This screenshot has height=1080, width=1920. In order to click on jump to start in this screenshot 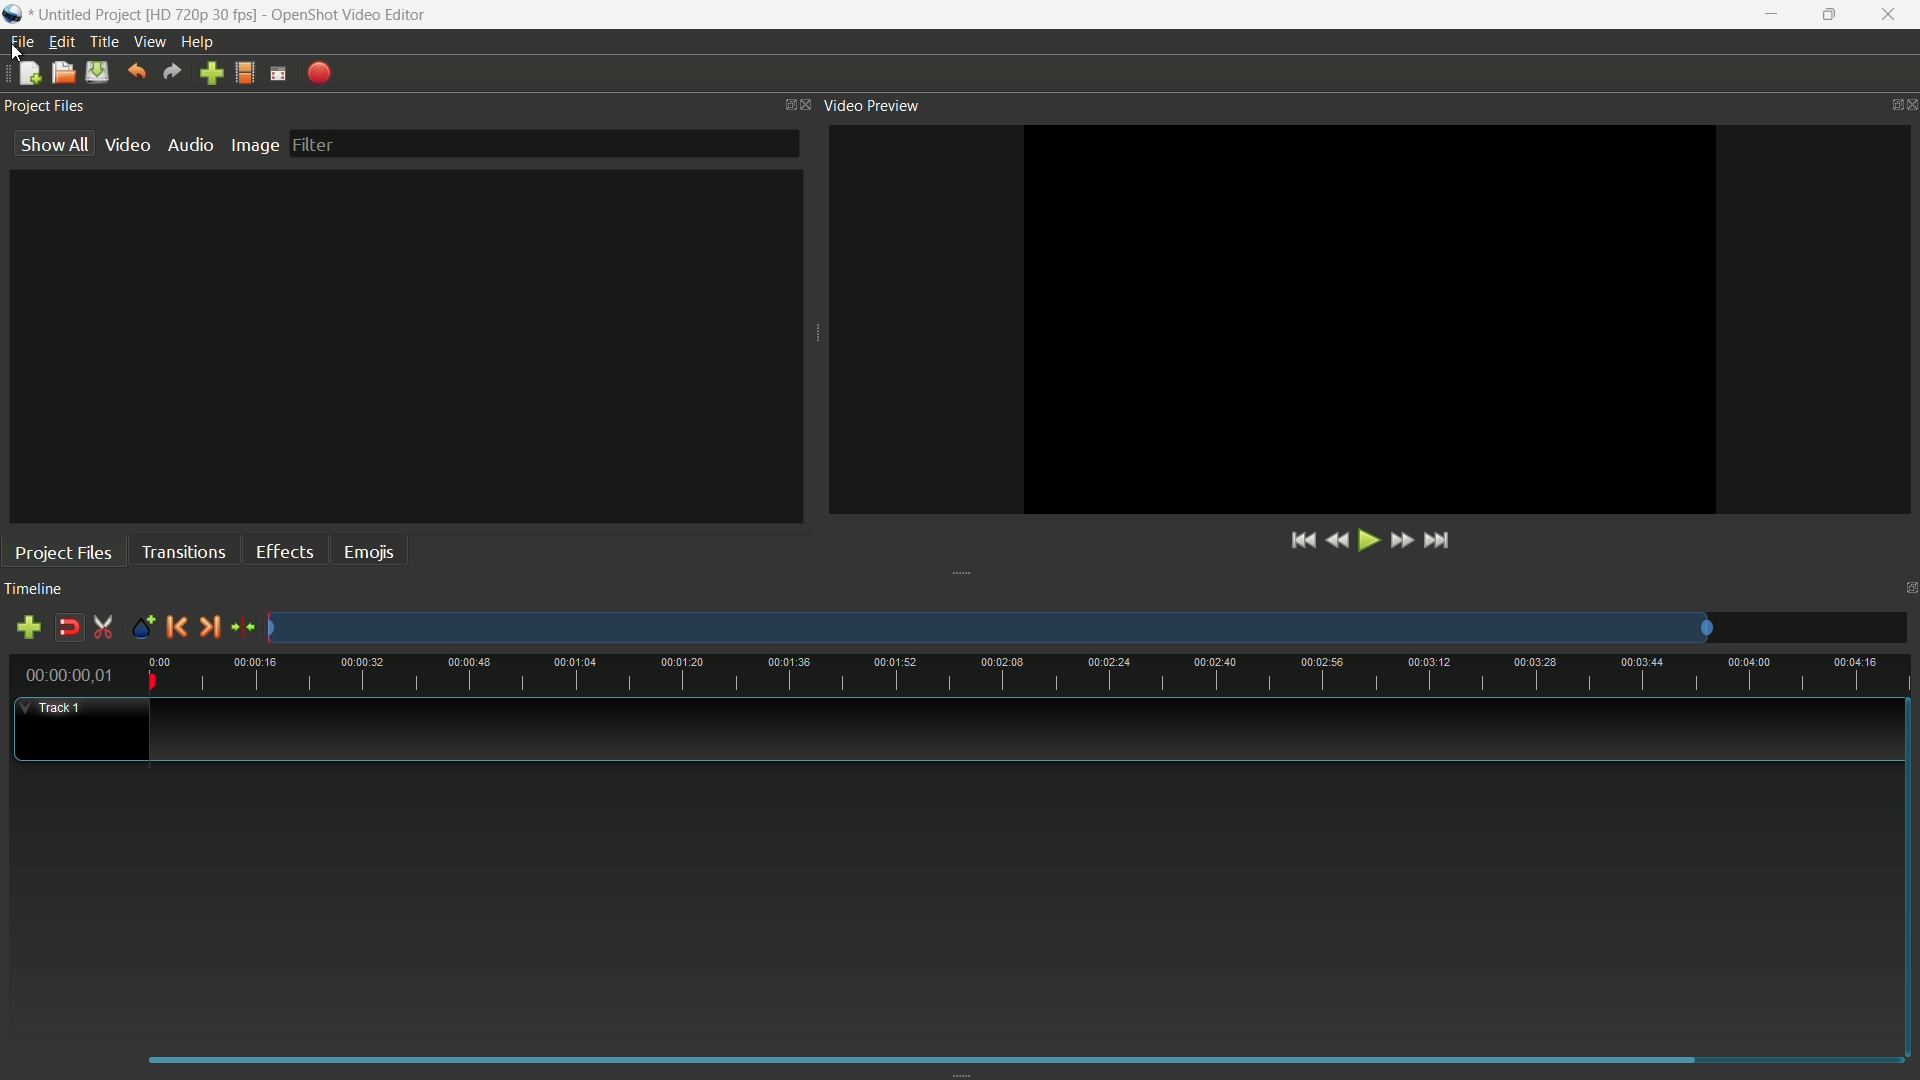, I will do `click(1301, 542)`.